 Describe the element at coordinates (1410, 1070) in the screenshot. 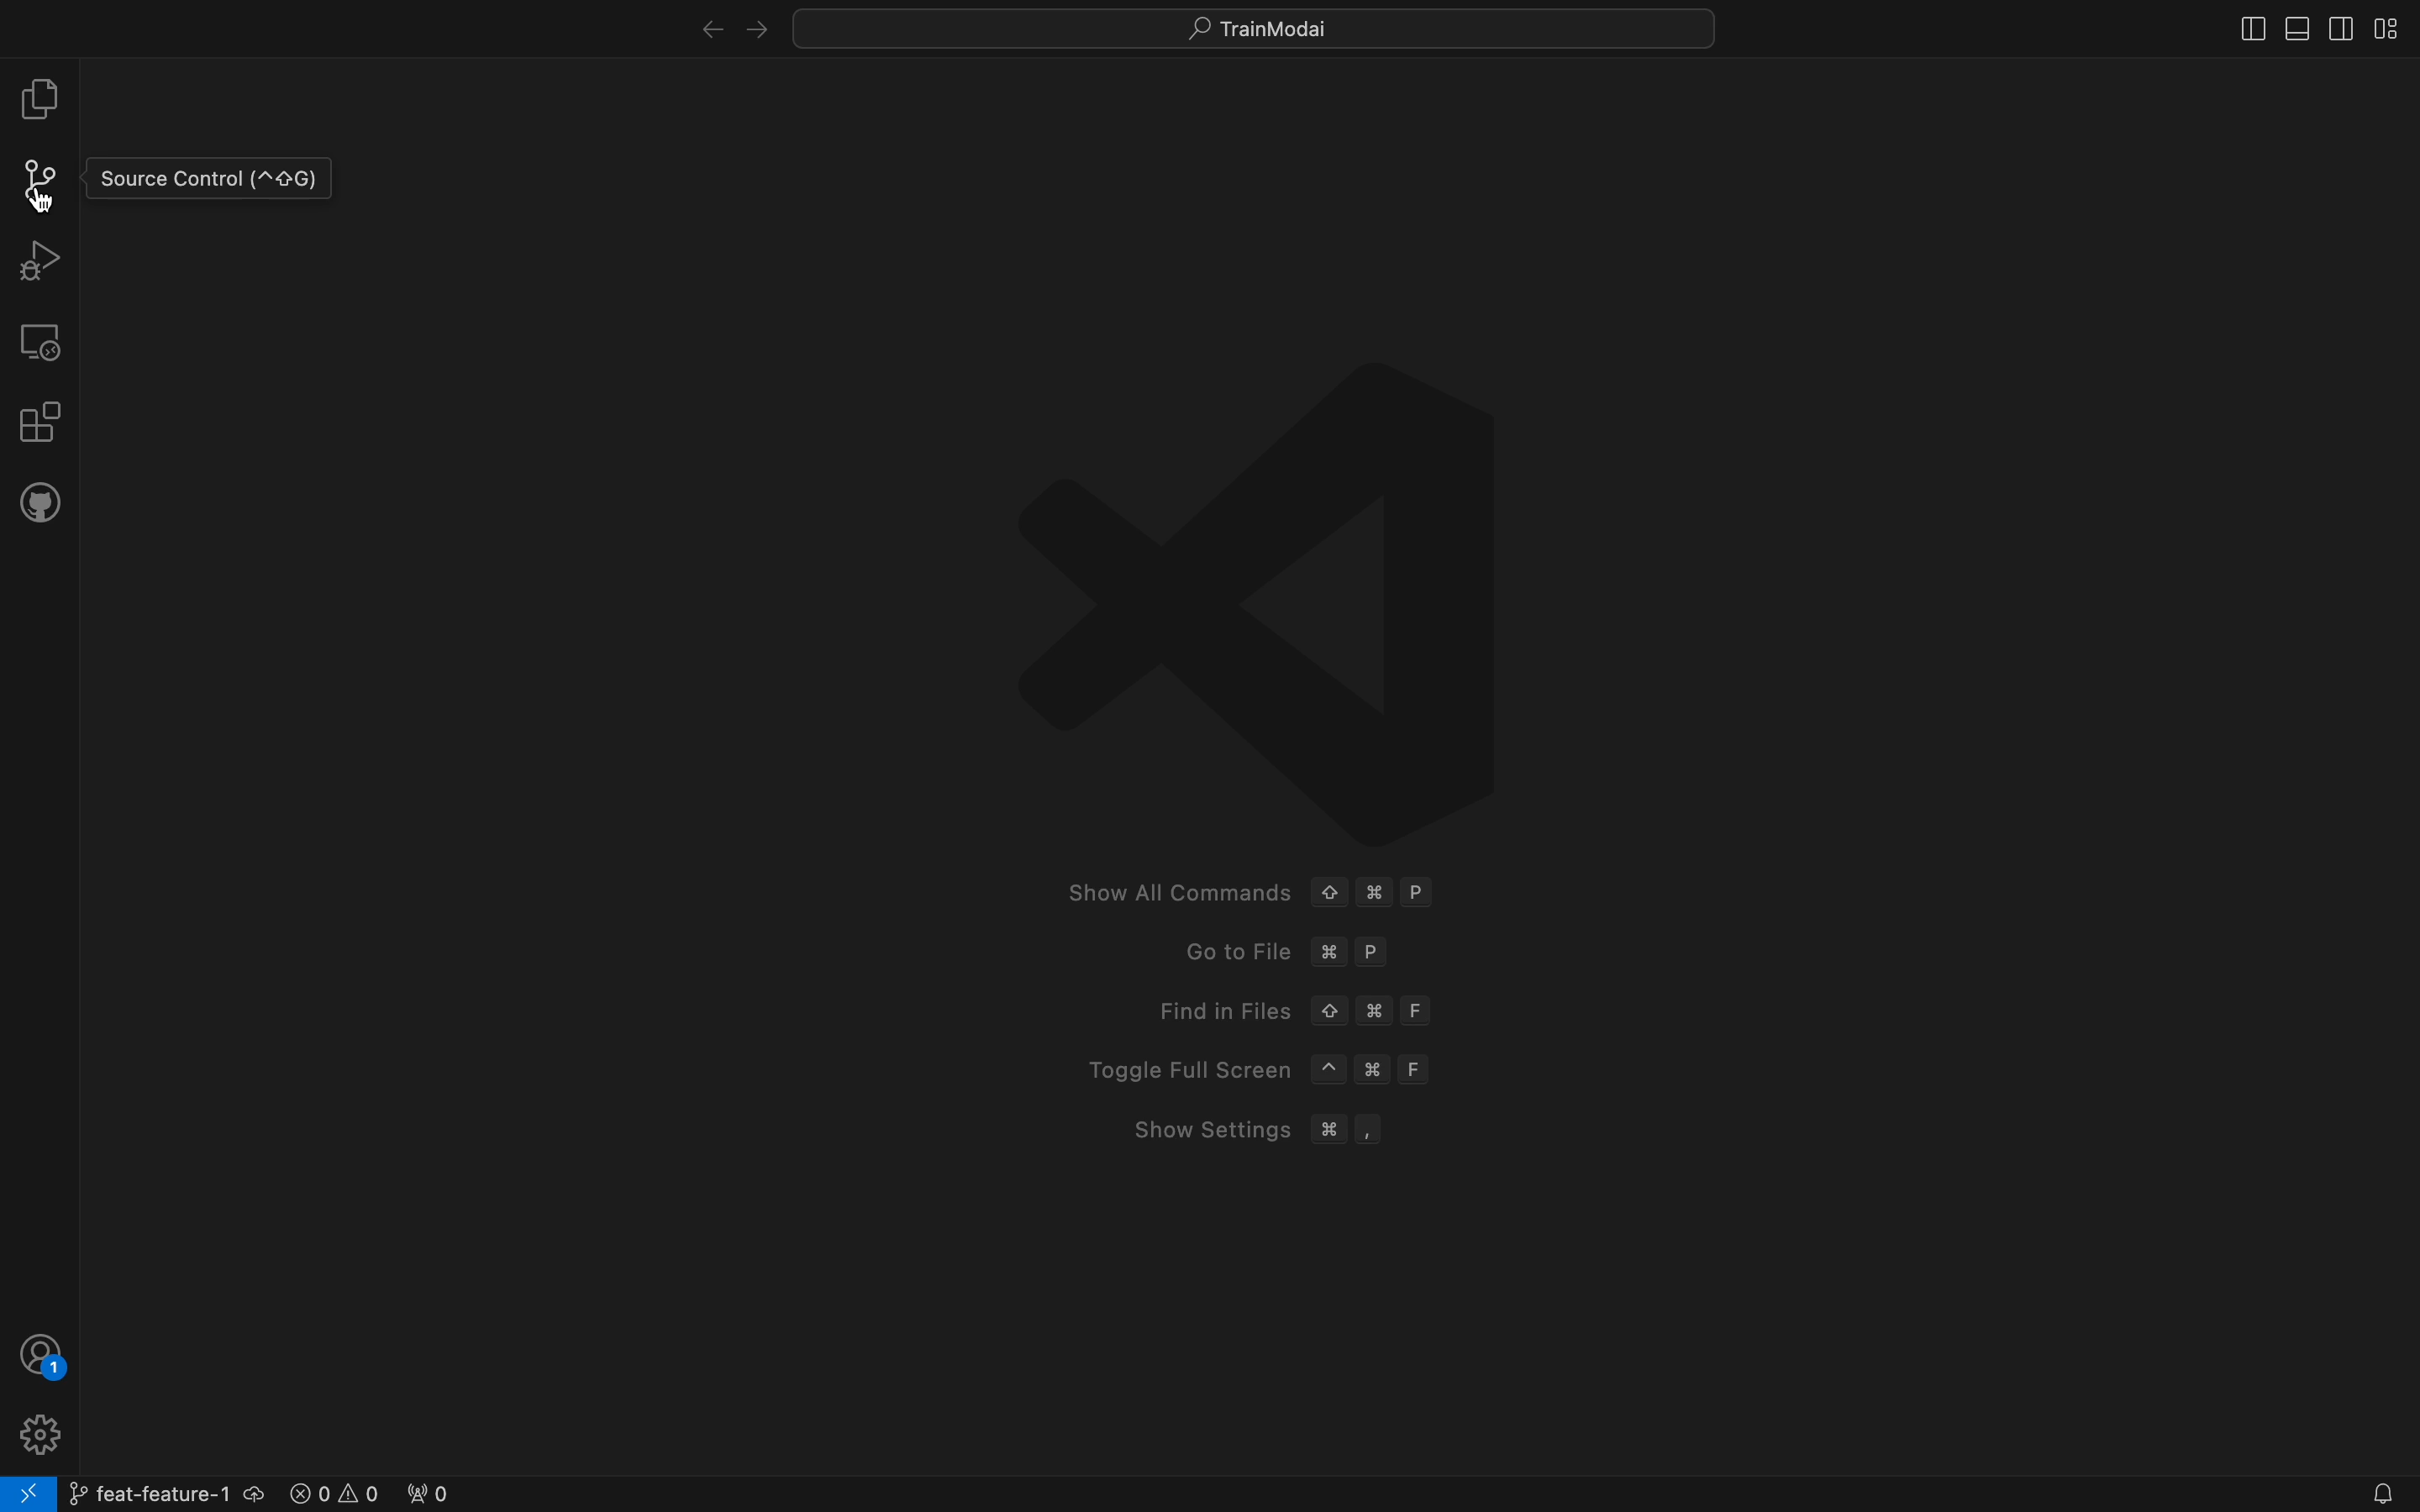

I see `F` at that location.